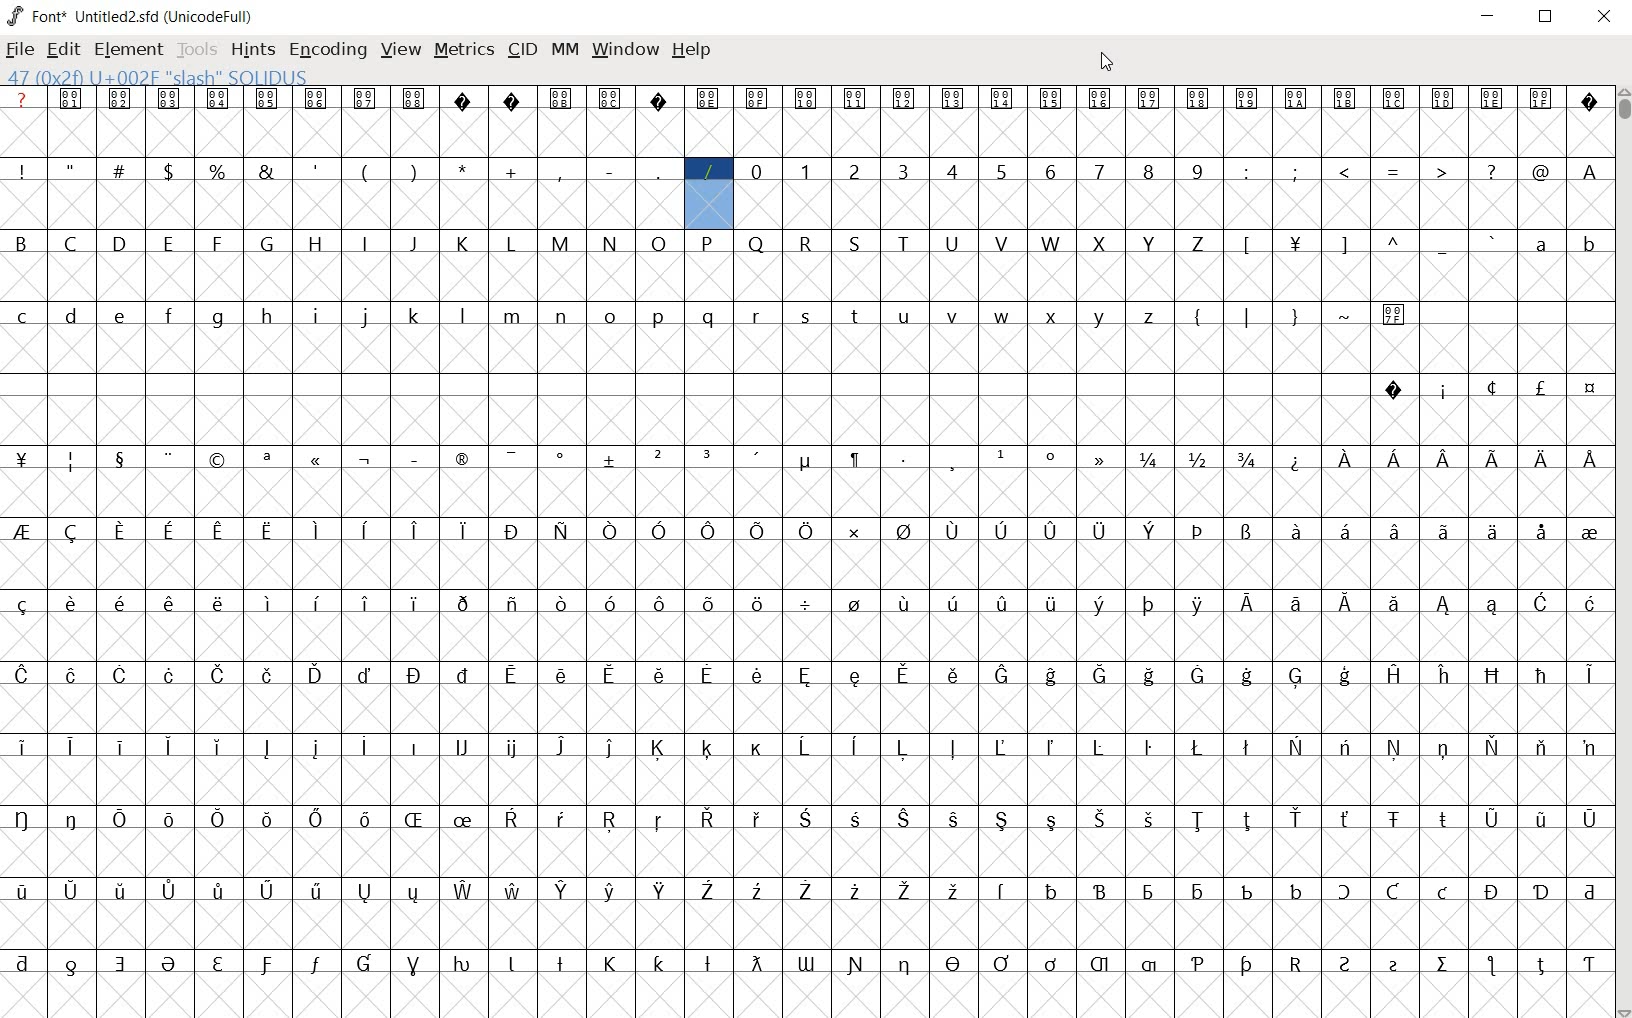  What do you see at coordinates (1444, 531) in the screenshot?
I see `glyph` at bounding box center [1444, 531].